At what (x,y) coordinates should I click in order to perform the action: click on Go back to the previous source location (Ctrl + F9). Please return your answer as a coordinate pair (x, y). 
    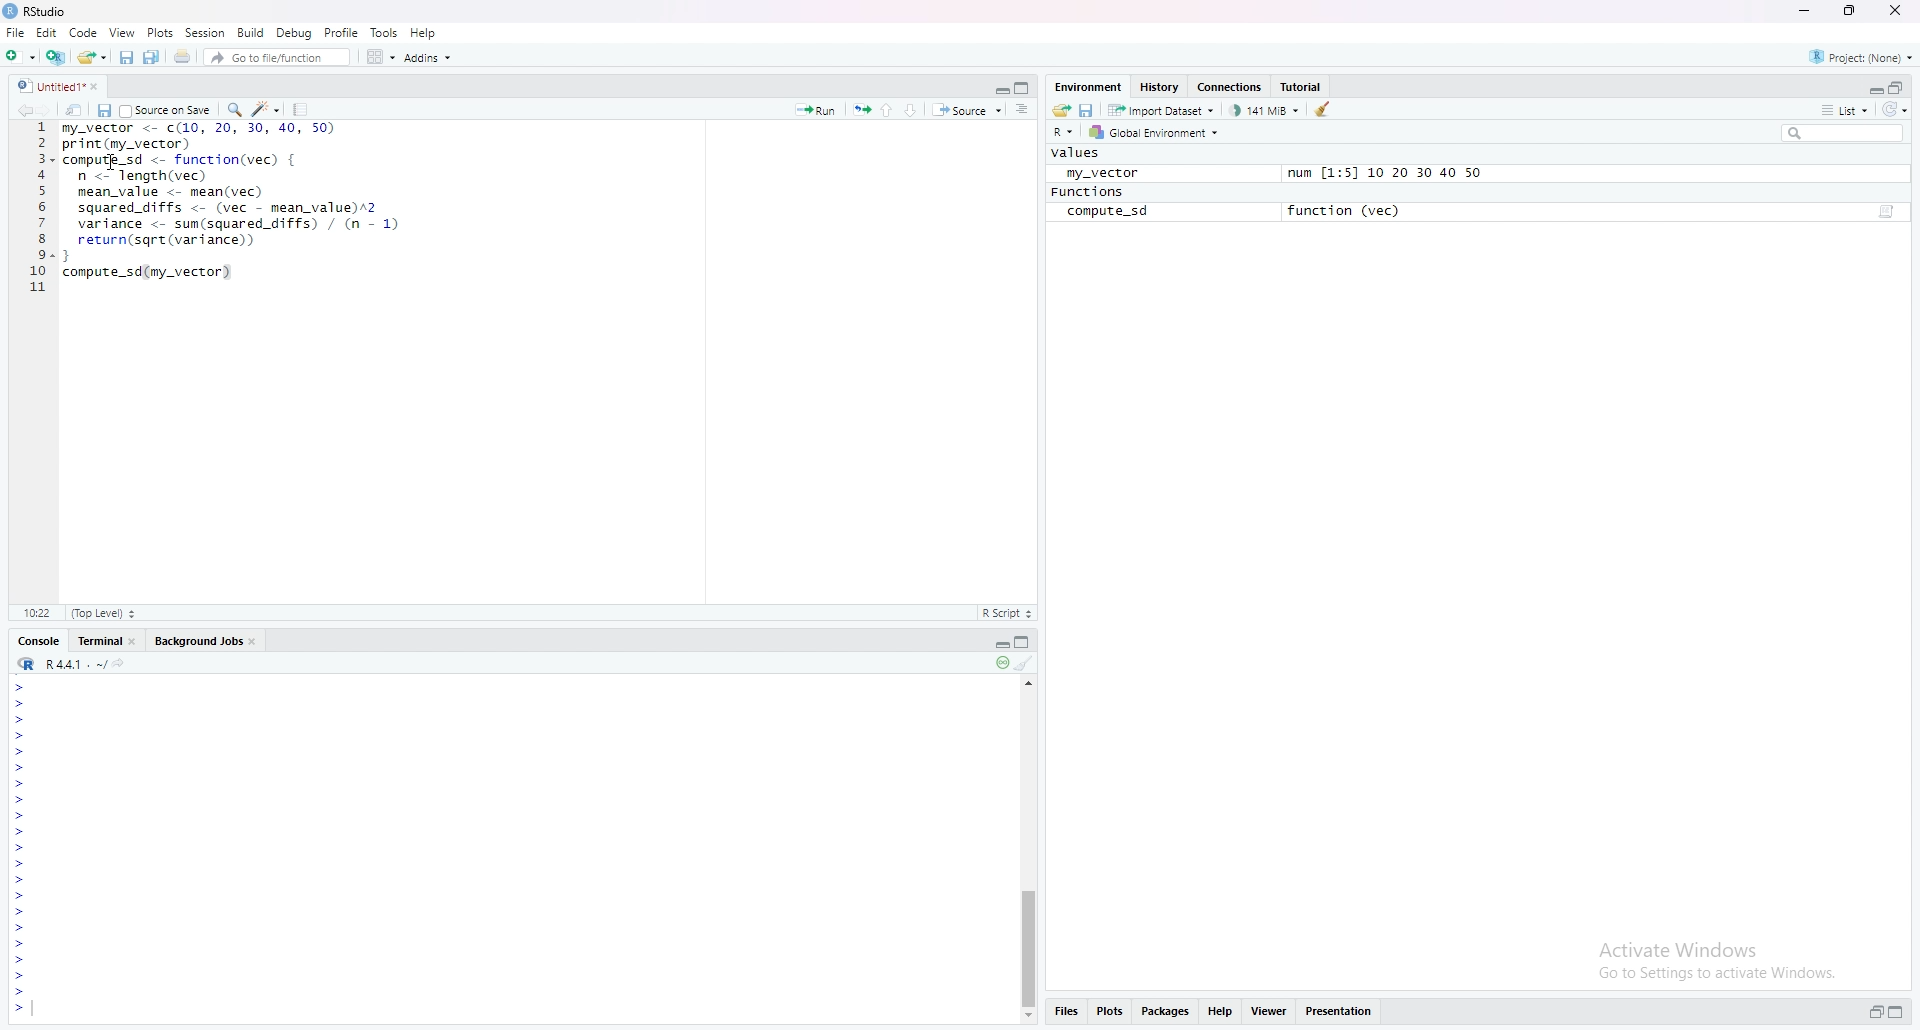
    Looking at the image, I should click on (31, 110).